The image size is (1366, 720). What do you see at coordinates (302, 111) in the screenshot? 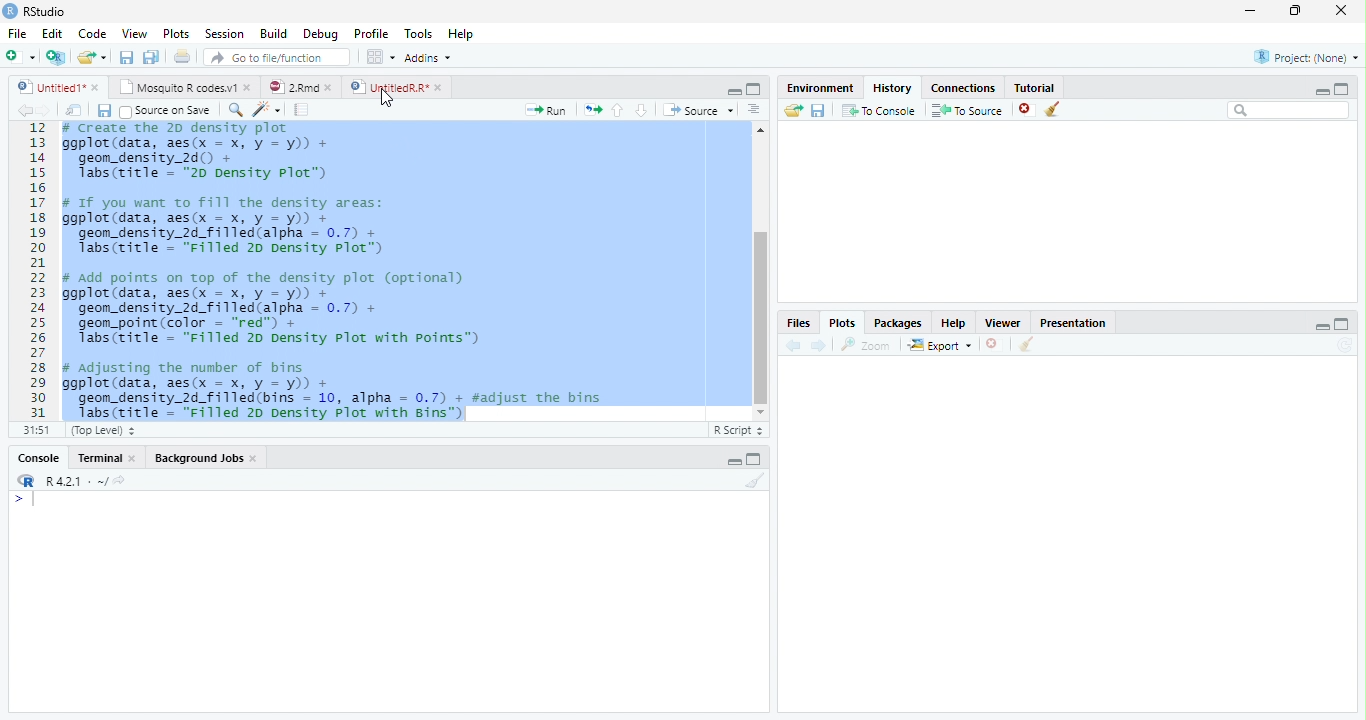
I see `compile report` at bounding box center [302, 111].